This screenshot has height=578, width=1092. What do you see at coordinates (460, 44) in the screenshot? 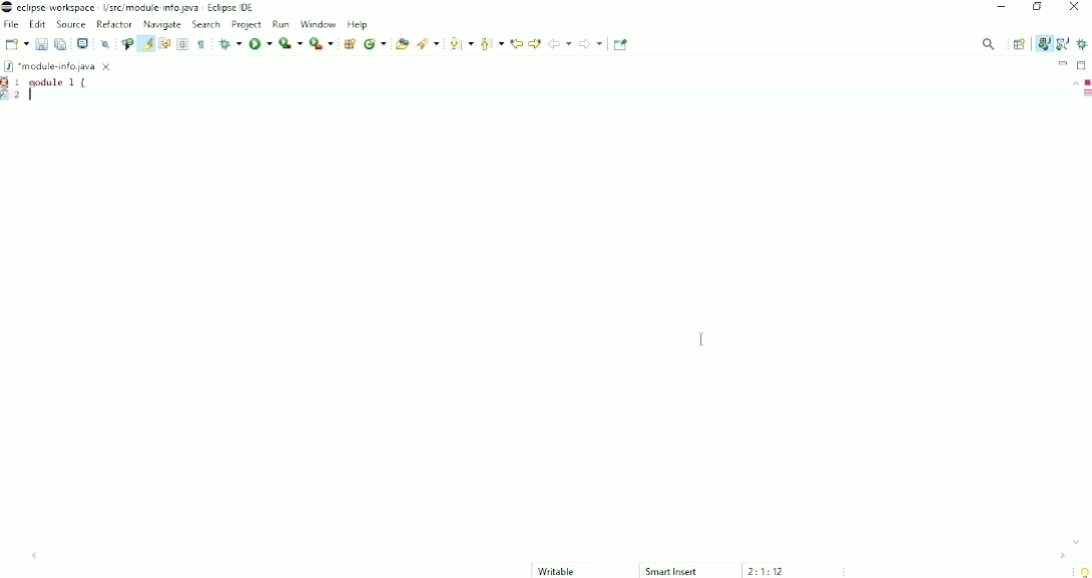
I see `Next annotation` at bounding box center [460, 44].